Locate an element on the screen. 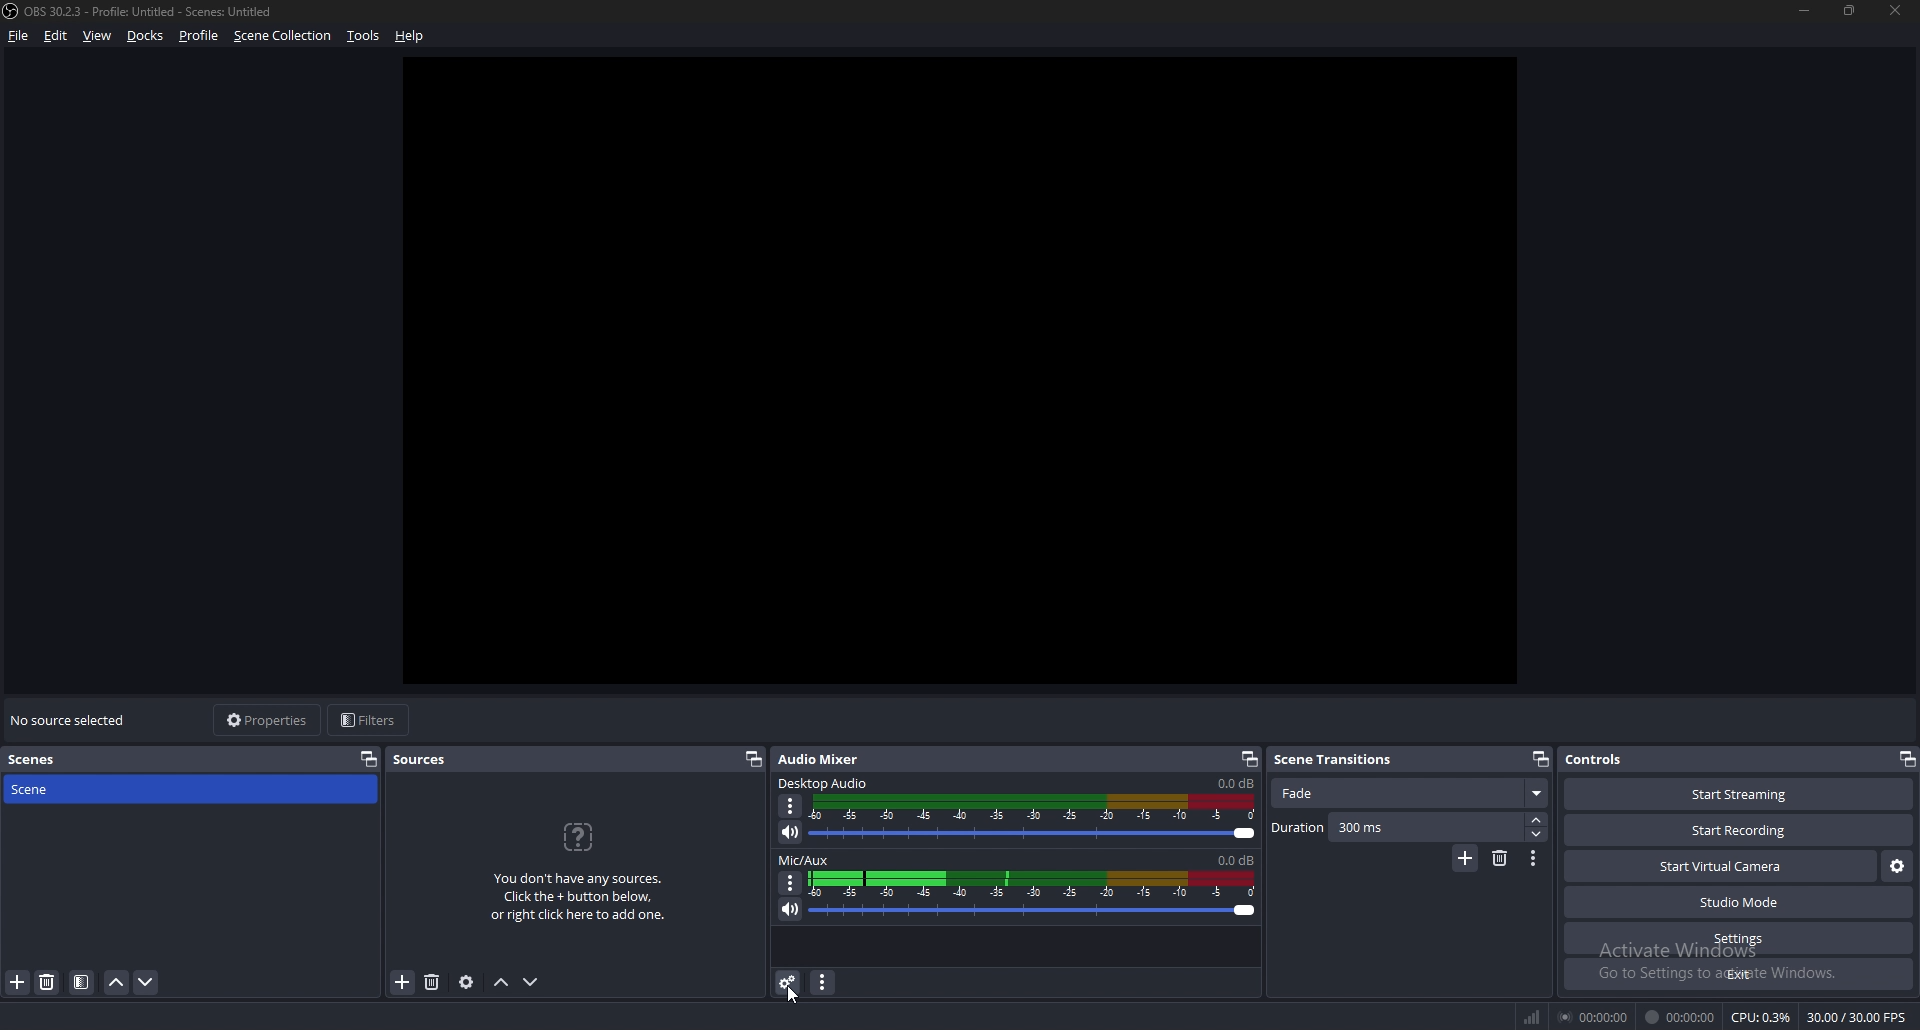  options is located at coordinates (792, 806).